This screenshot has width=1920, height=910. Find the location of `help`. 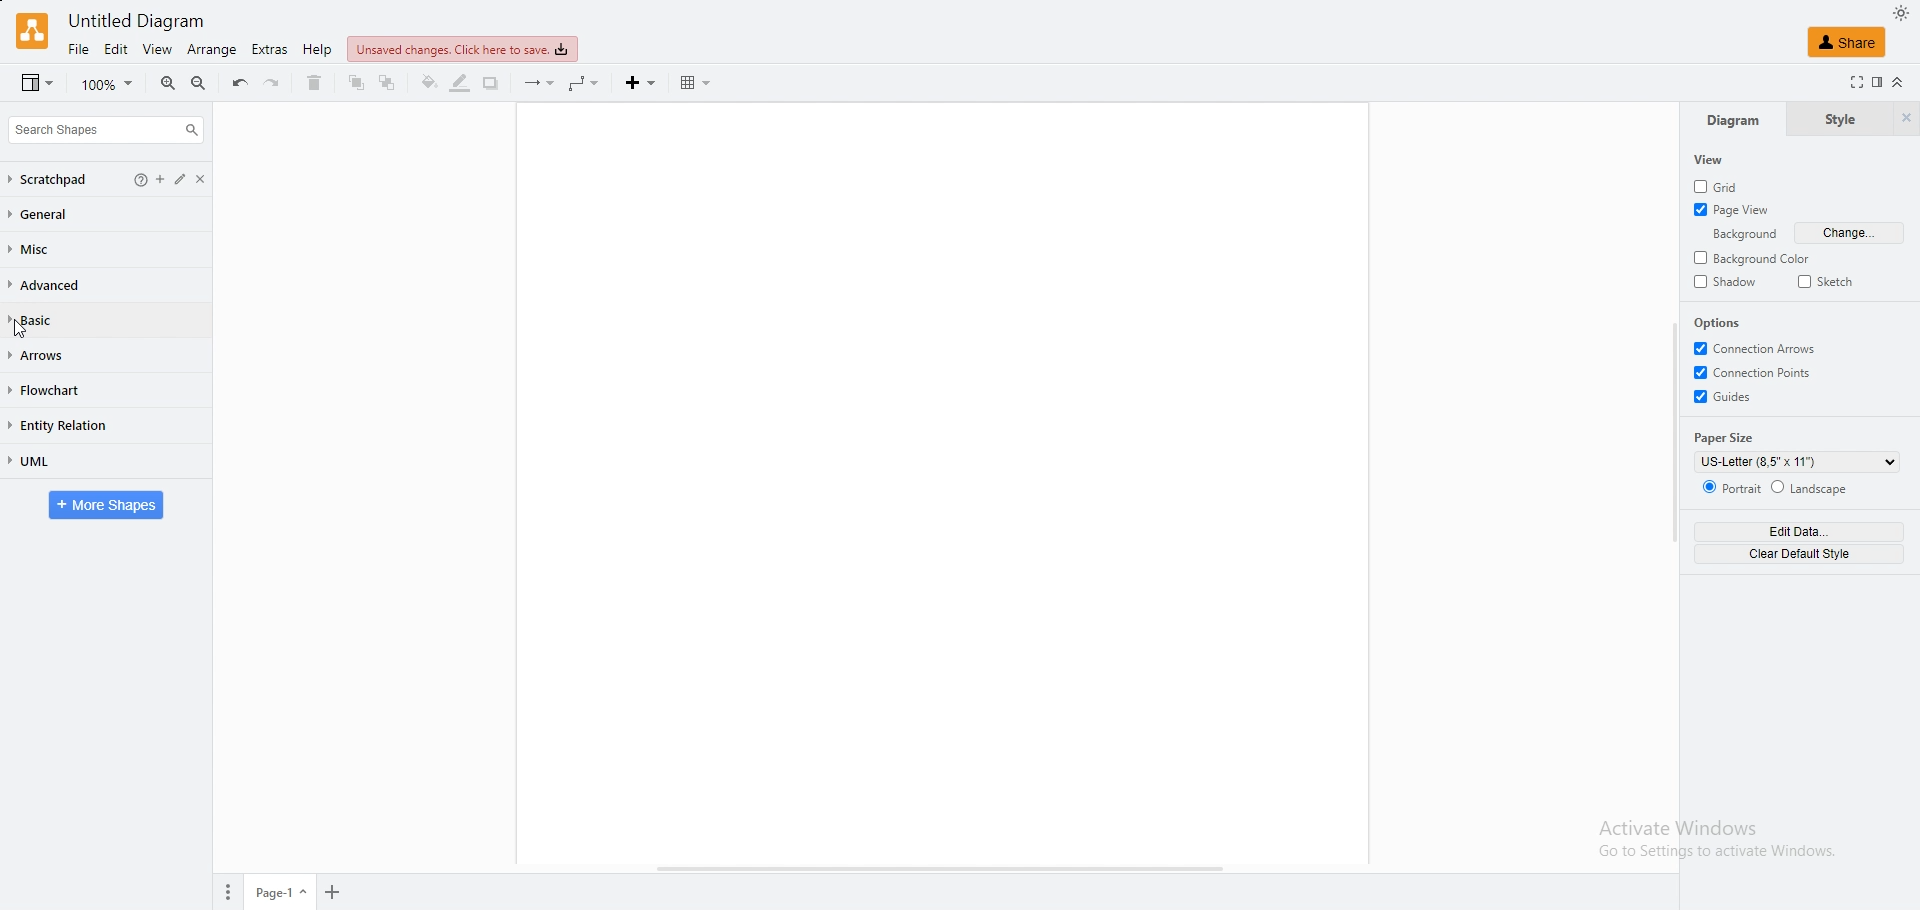

help is located at coordinates (319, 49).